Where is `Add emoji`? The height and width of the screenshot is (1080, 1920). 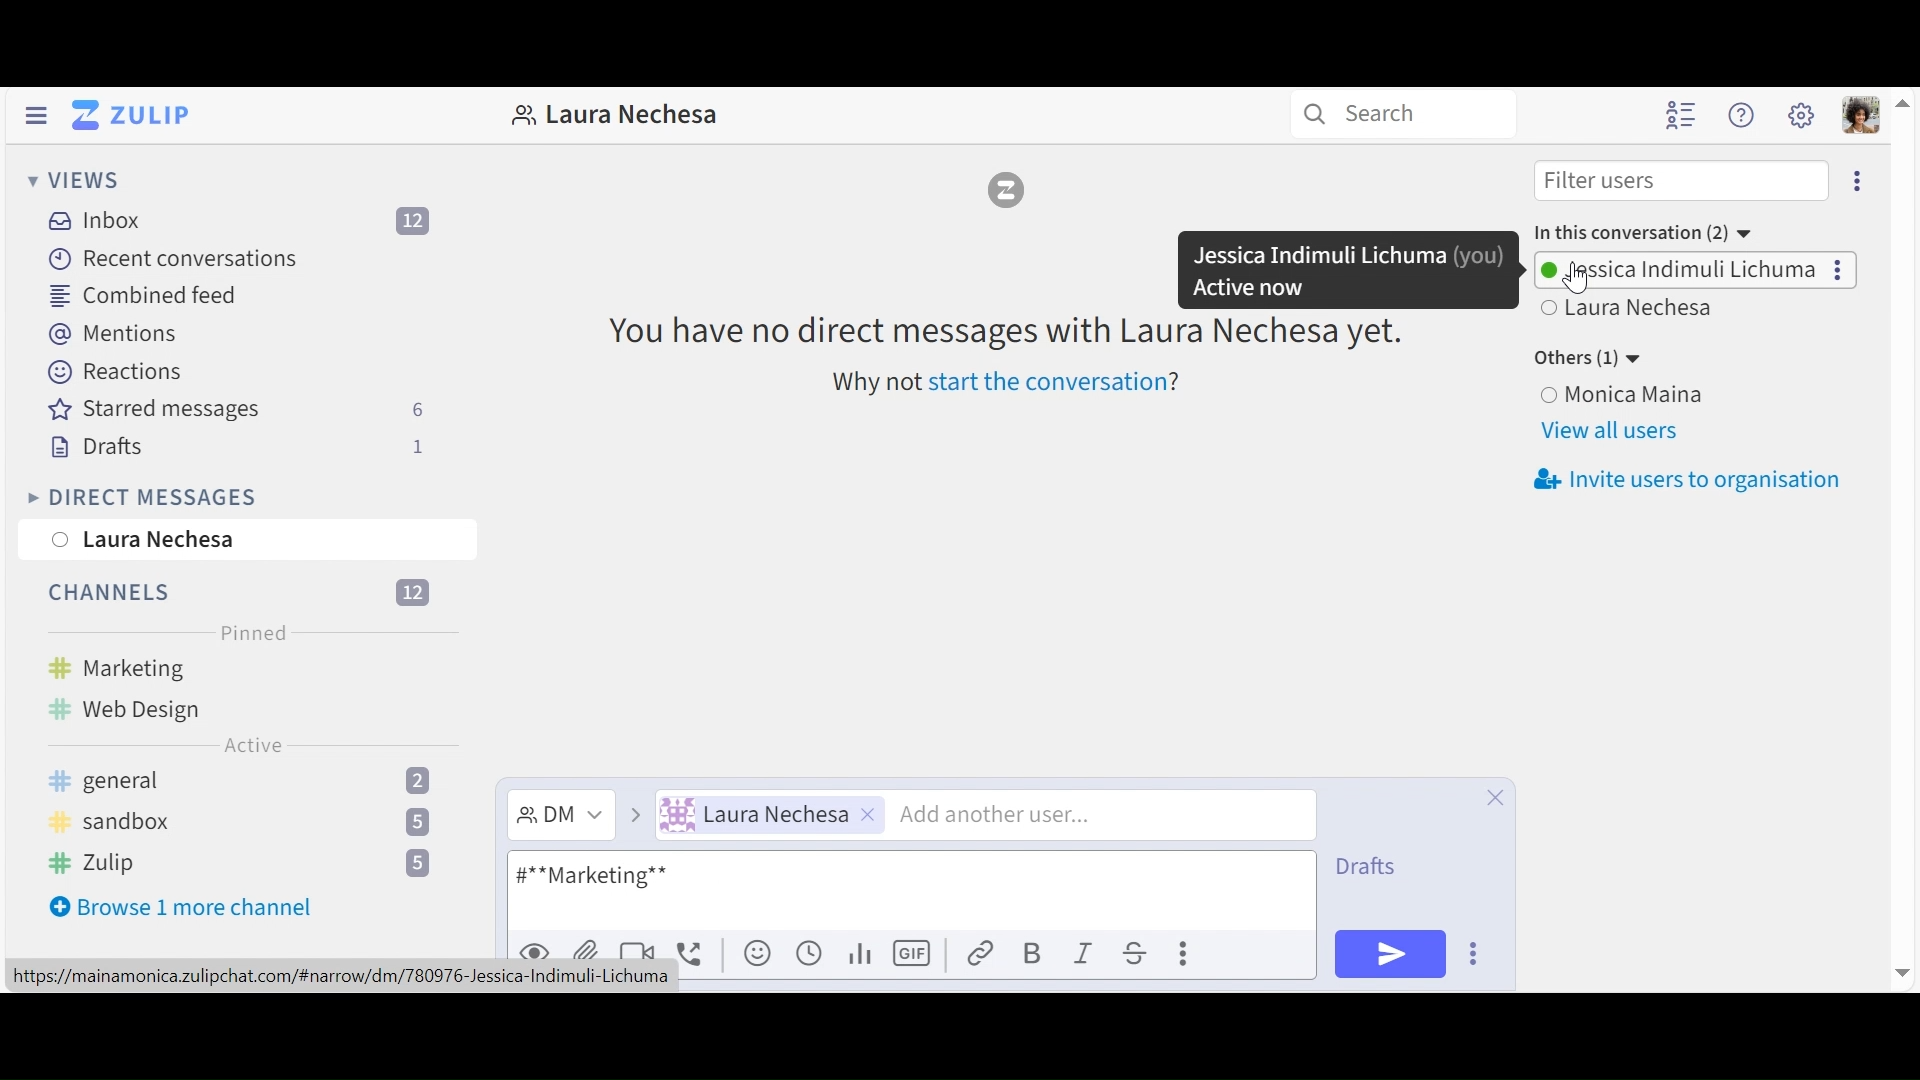
Add emoji is located at coordinates (755, 953).